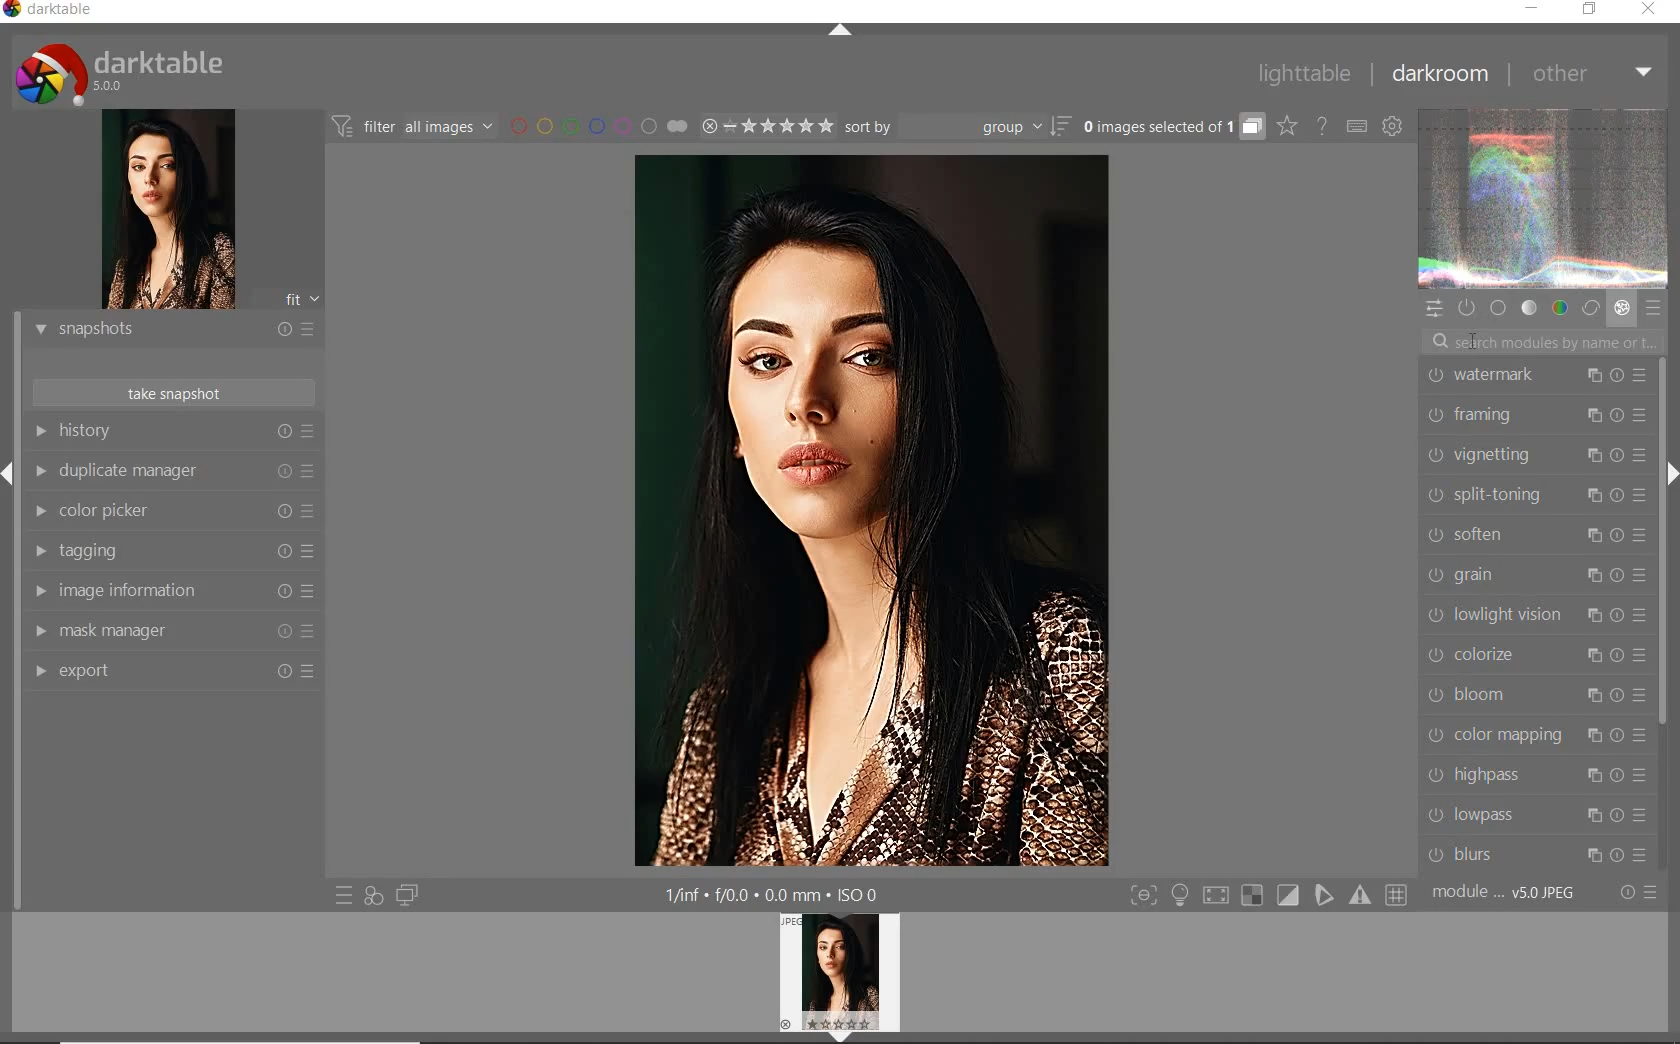  Describe the element at coordinates (1286, 127) in the screenshot. I see `change overlays shown on thumbnails` at that location.